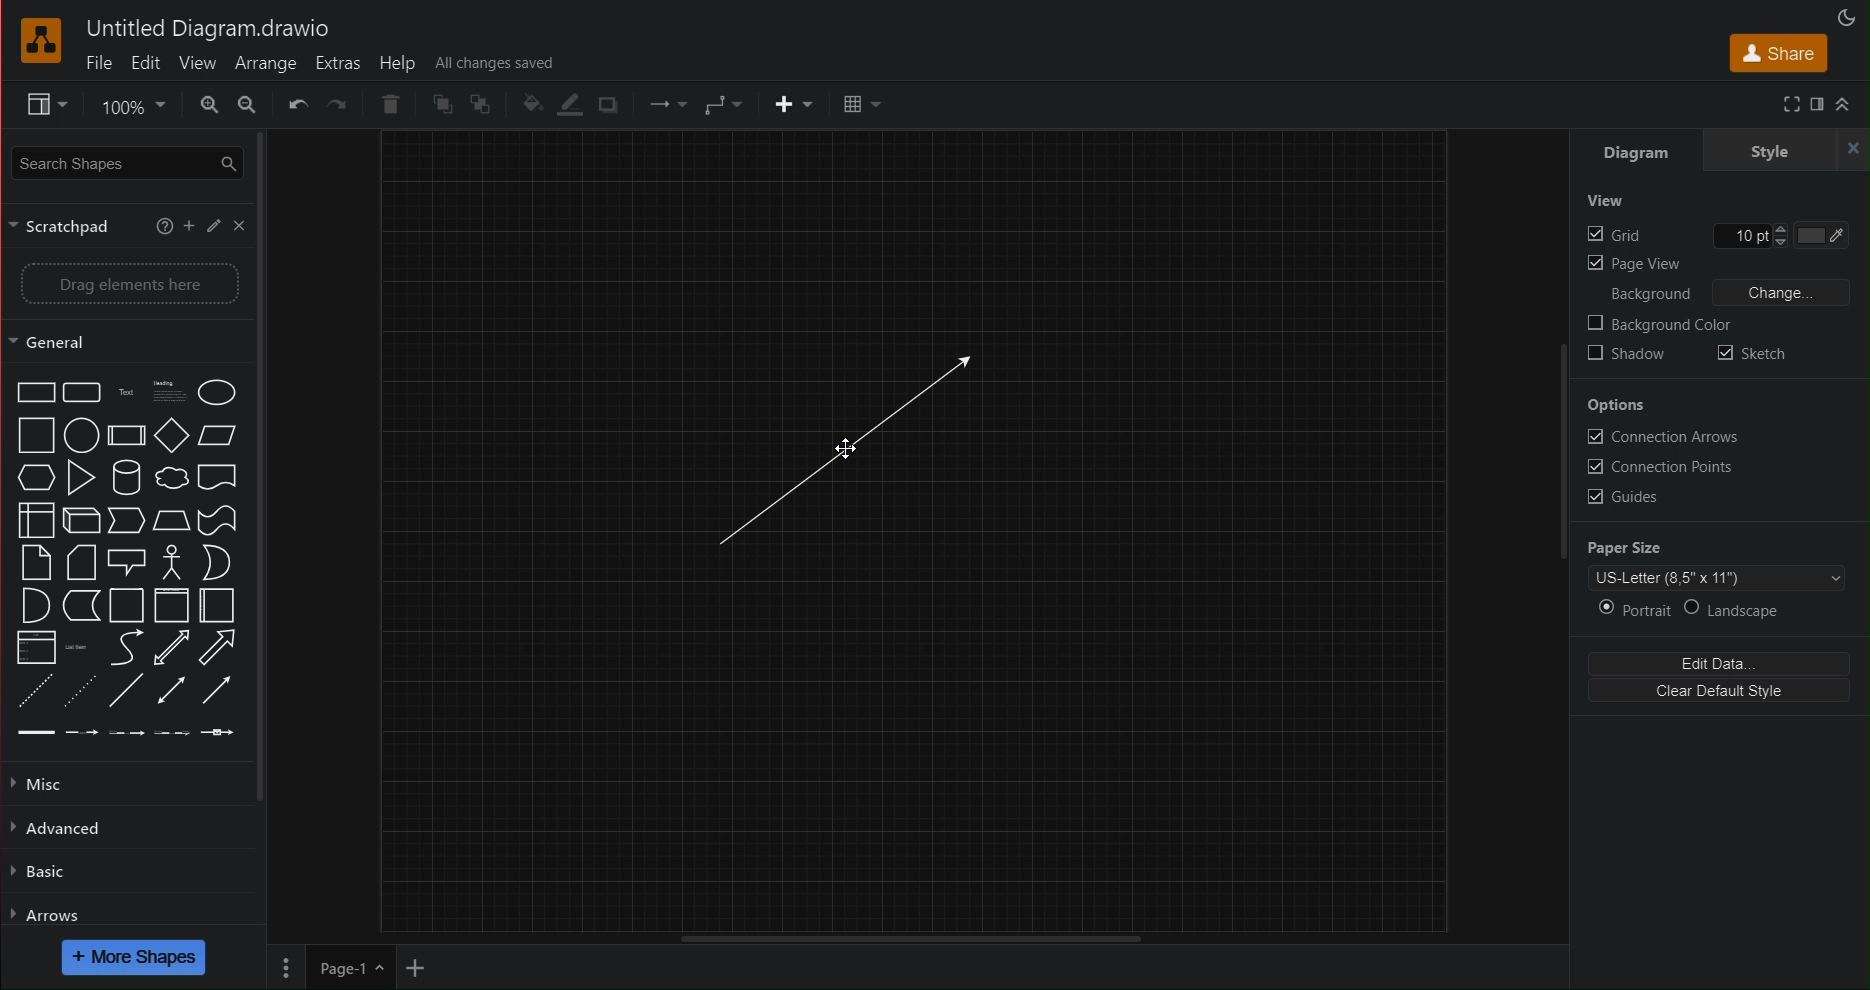 The height and width of the screenshot is (990, 1870). What do you see at coordinates (441, 104) in the screenshot?
I see `Send to front` at bounding box center [441, 104].